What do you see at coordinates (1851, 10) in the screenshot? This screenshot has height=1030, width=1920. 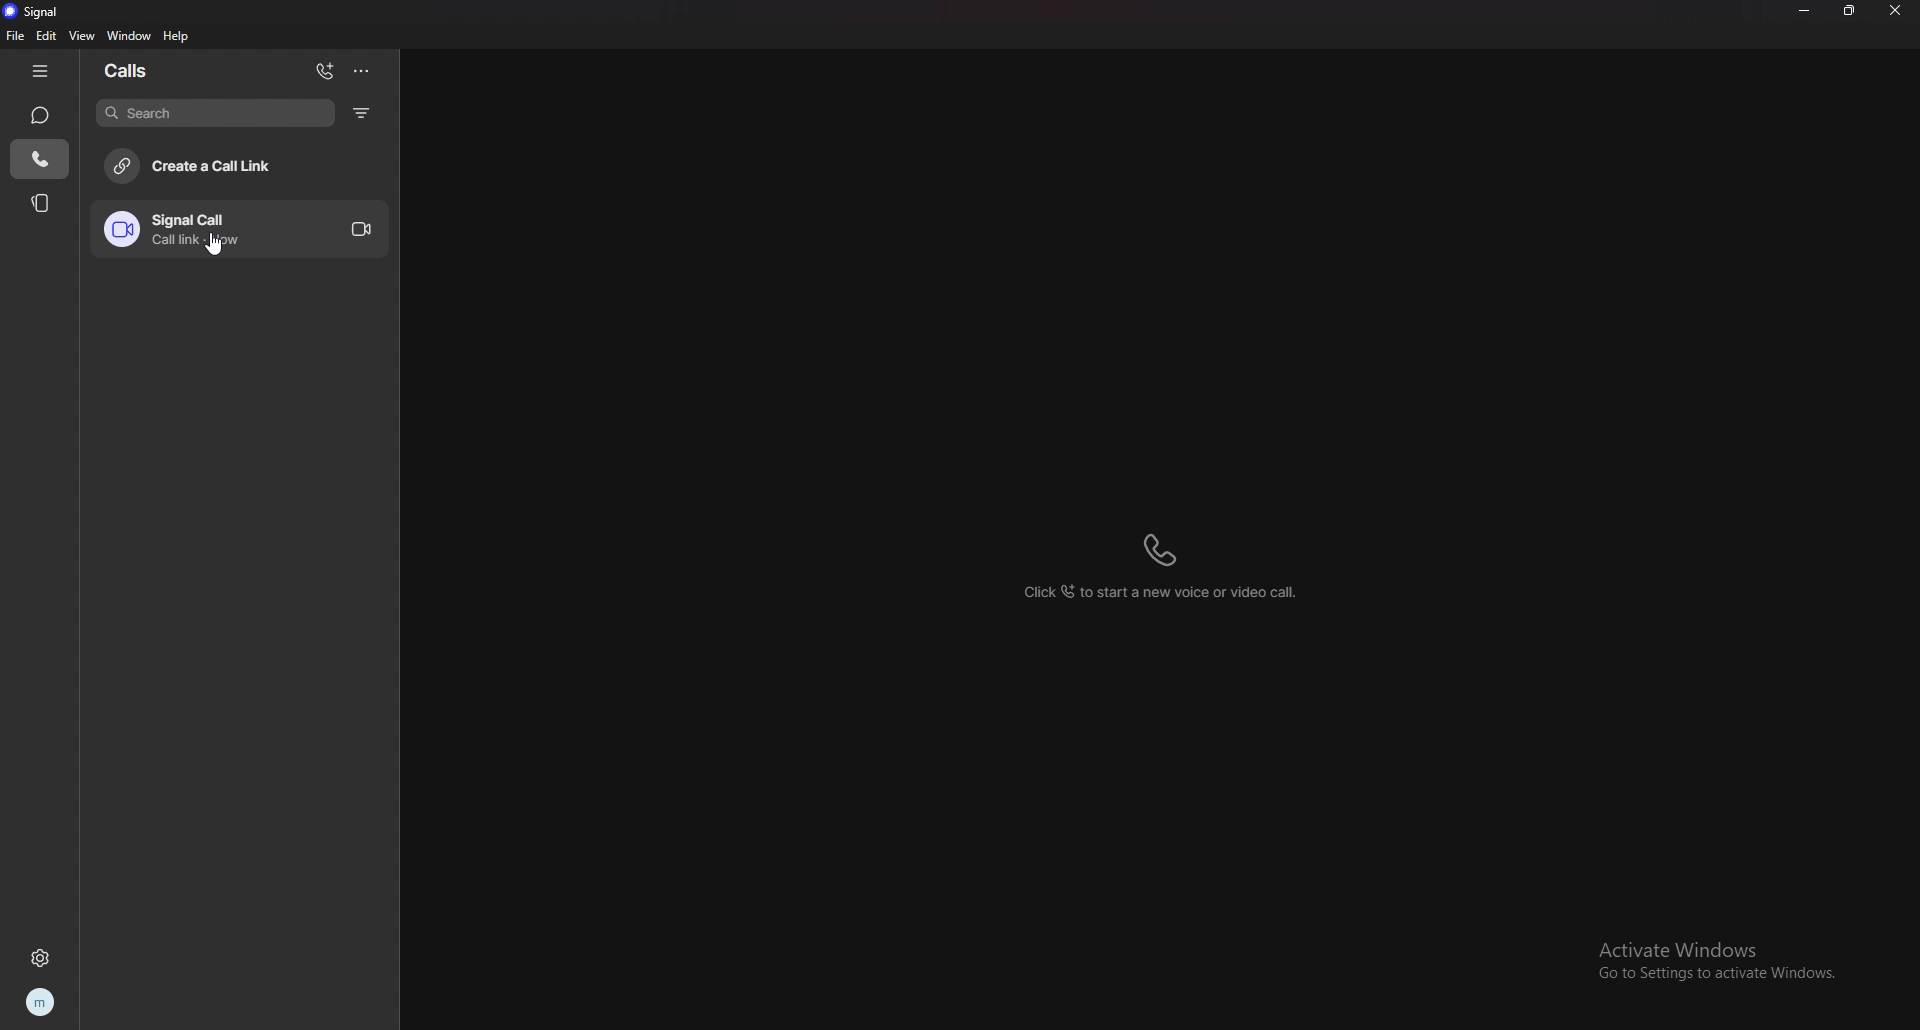 I see `resize` at bounding box center [1851, 10].